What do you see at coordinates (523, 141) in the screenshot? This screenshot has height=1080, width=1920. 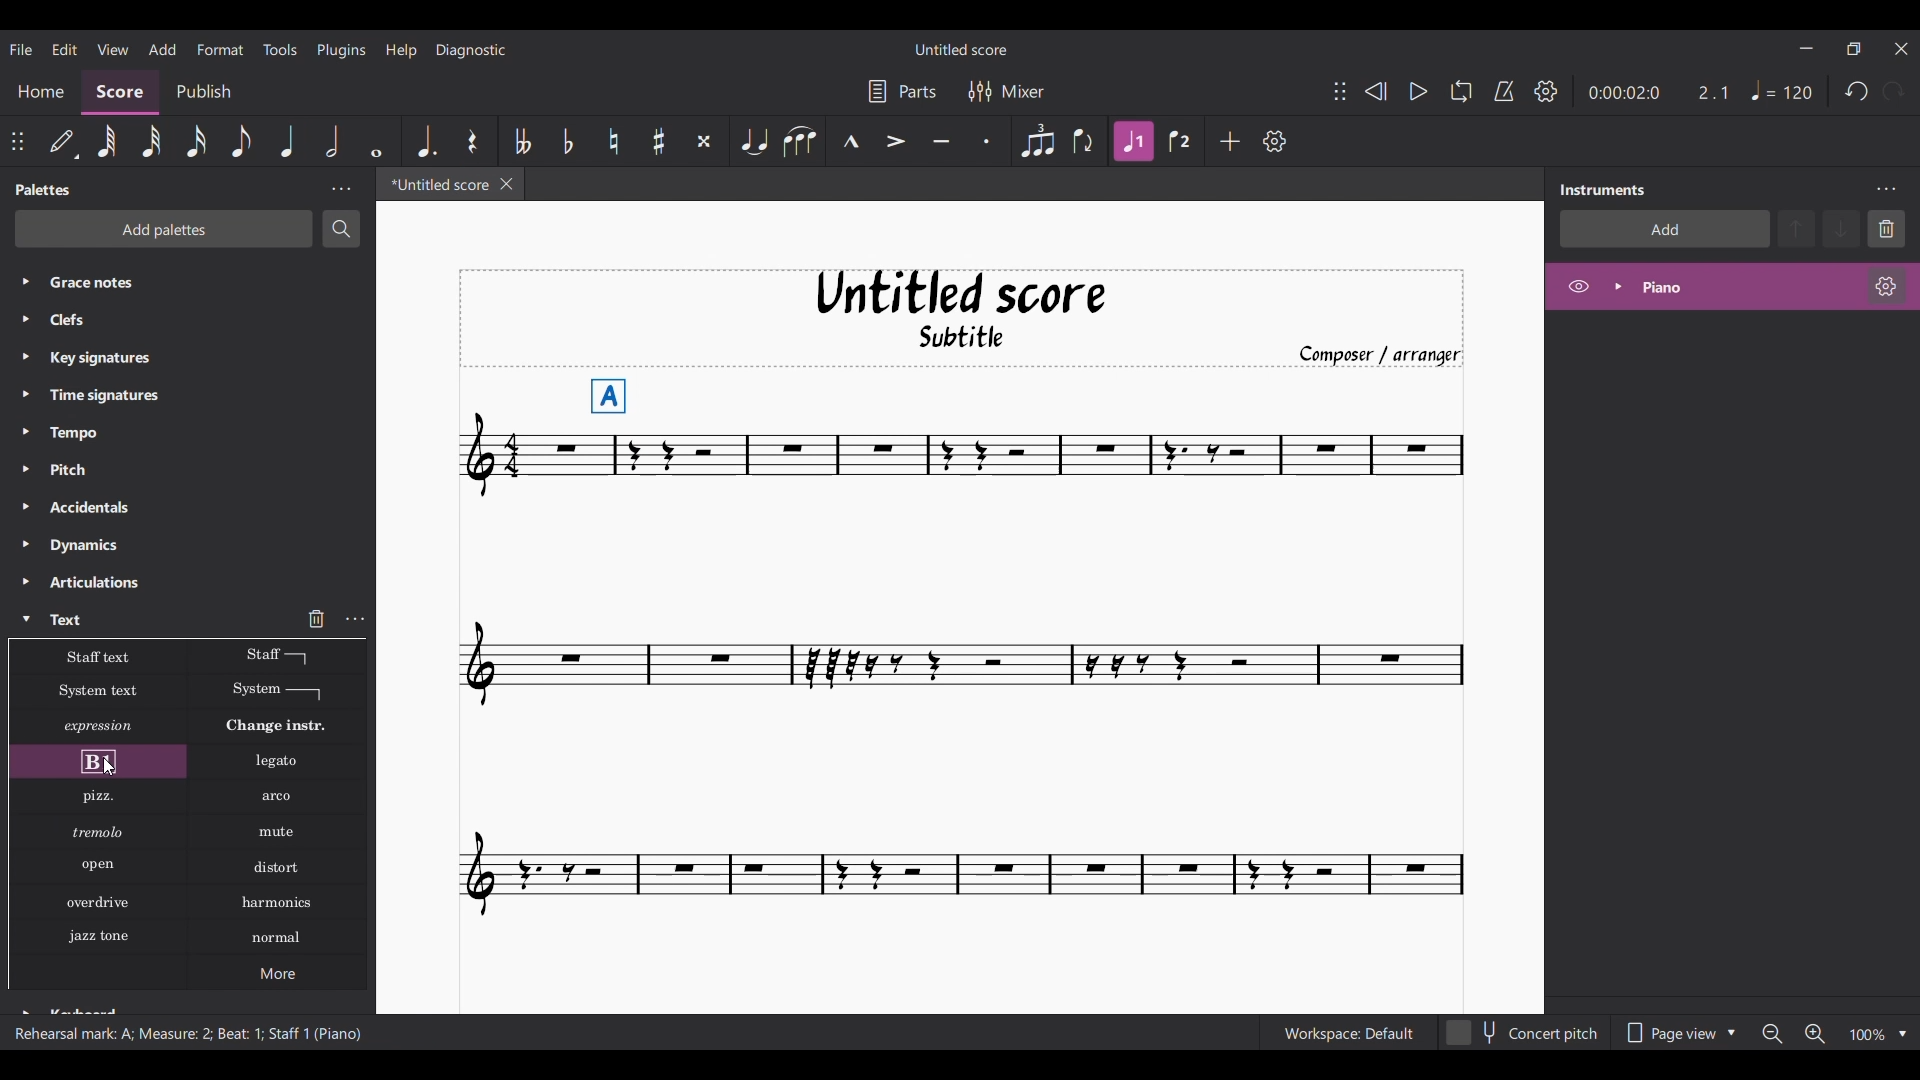 I see `Toggle double flat` at bounding box center [523, 141].